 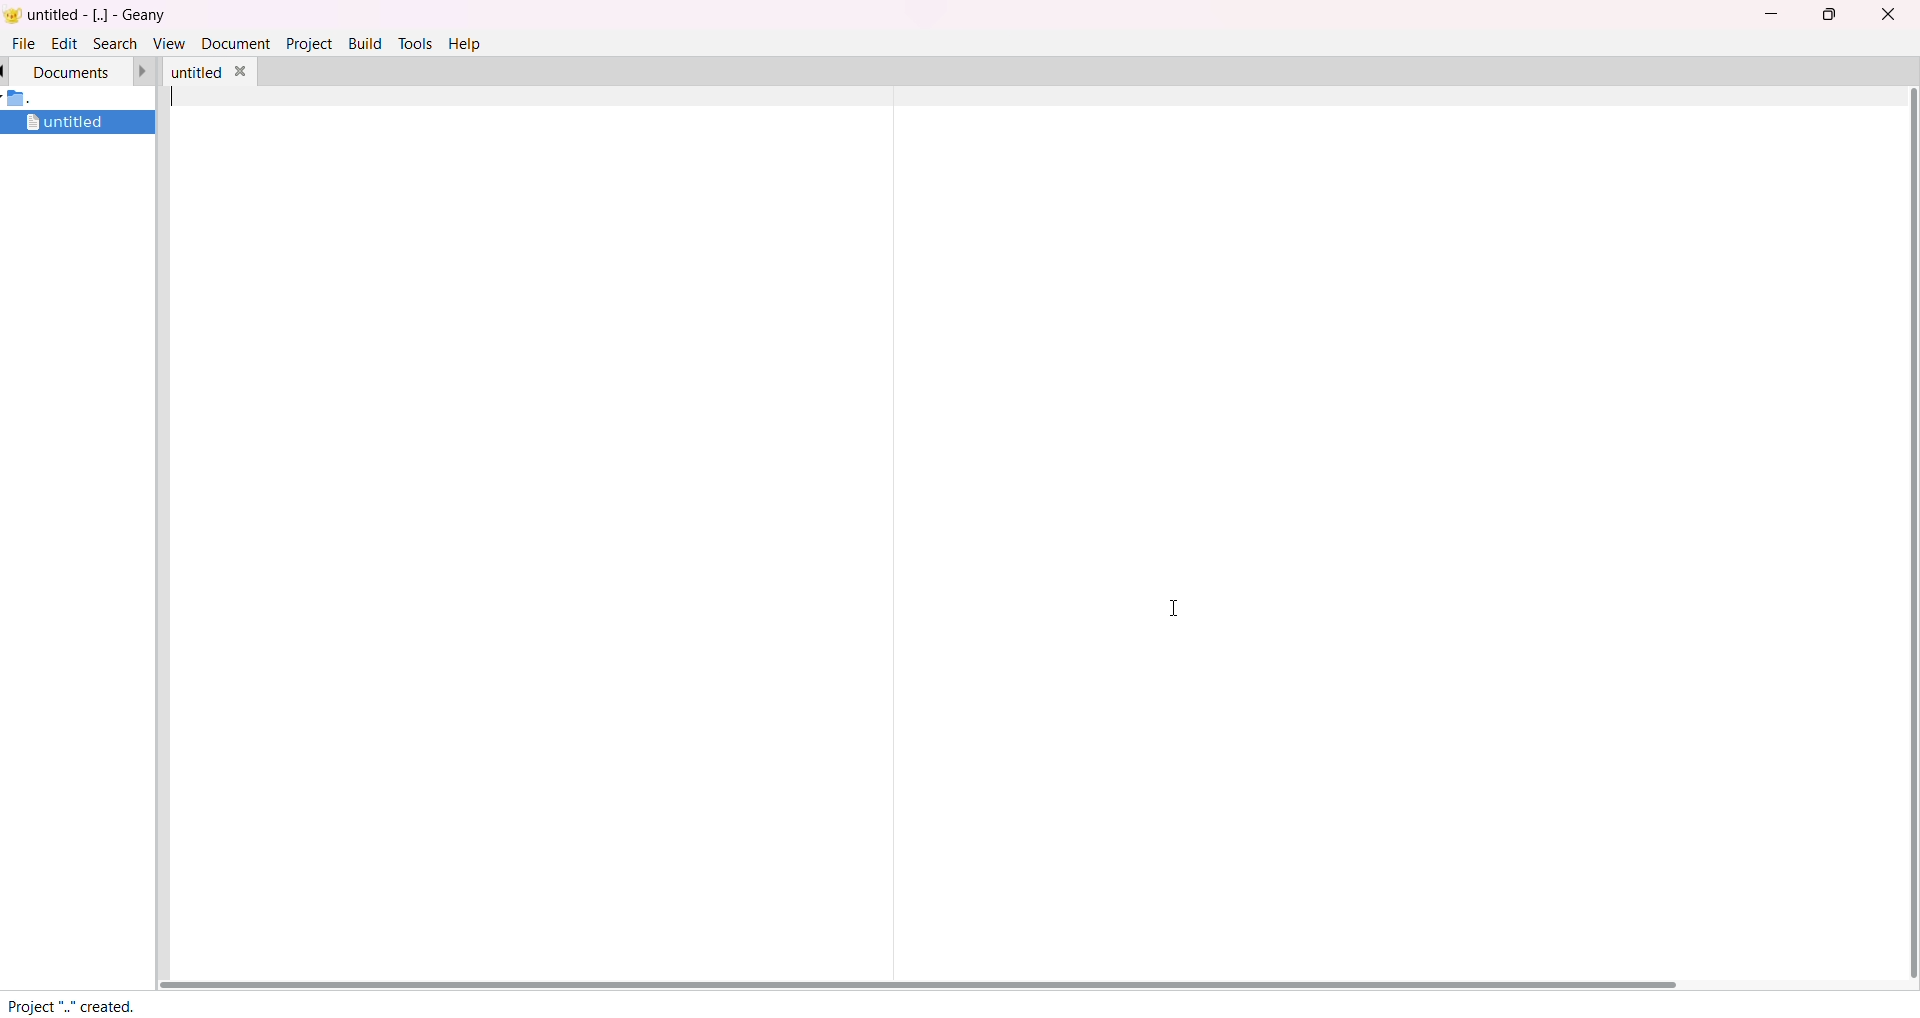 What do you see at coordinates (890, 531) in the screenshot?
I see `seperator` at bounding box center [890, 531].